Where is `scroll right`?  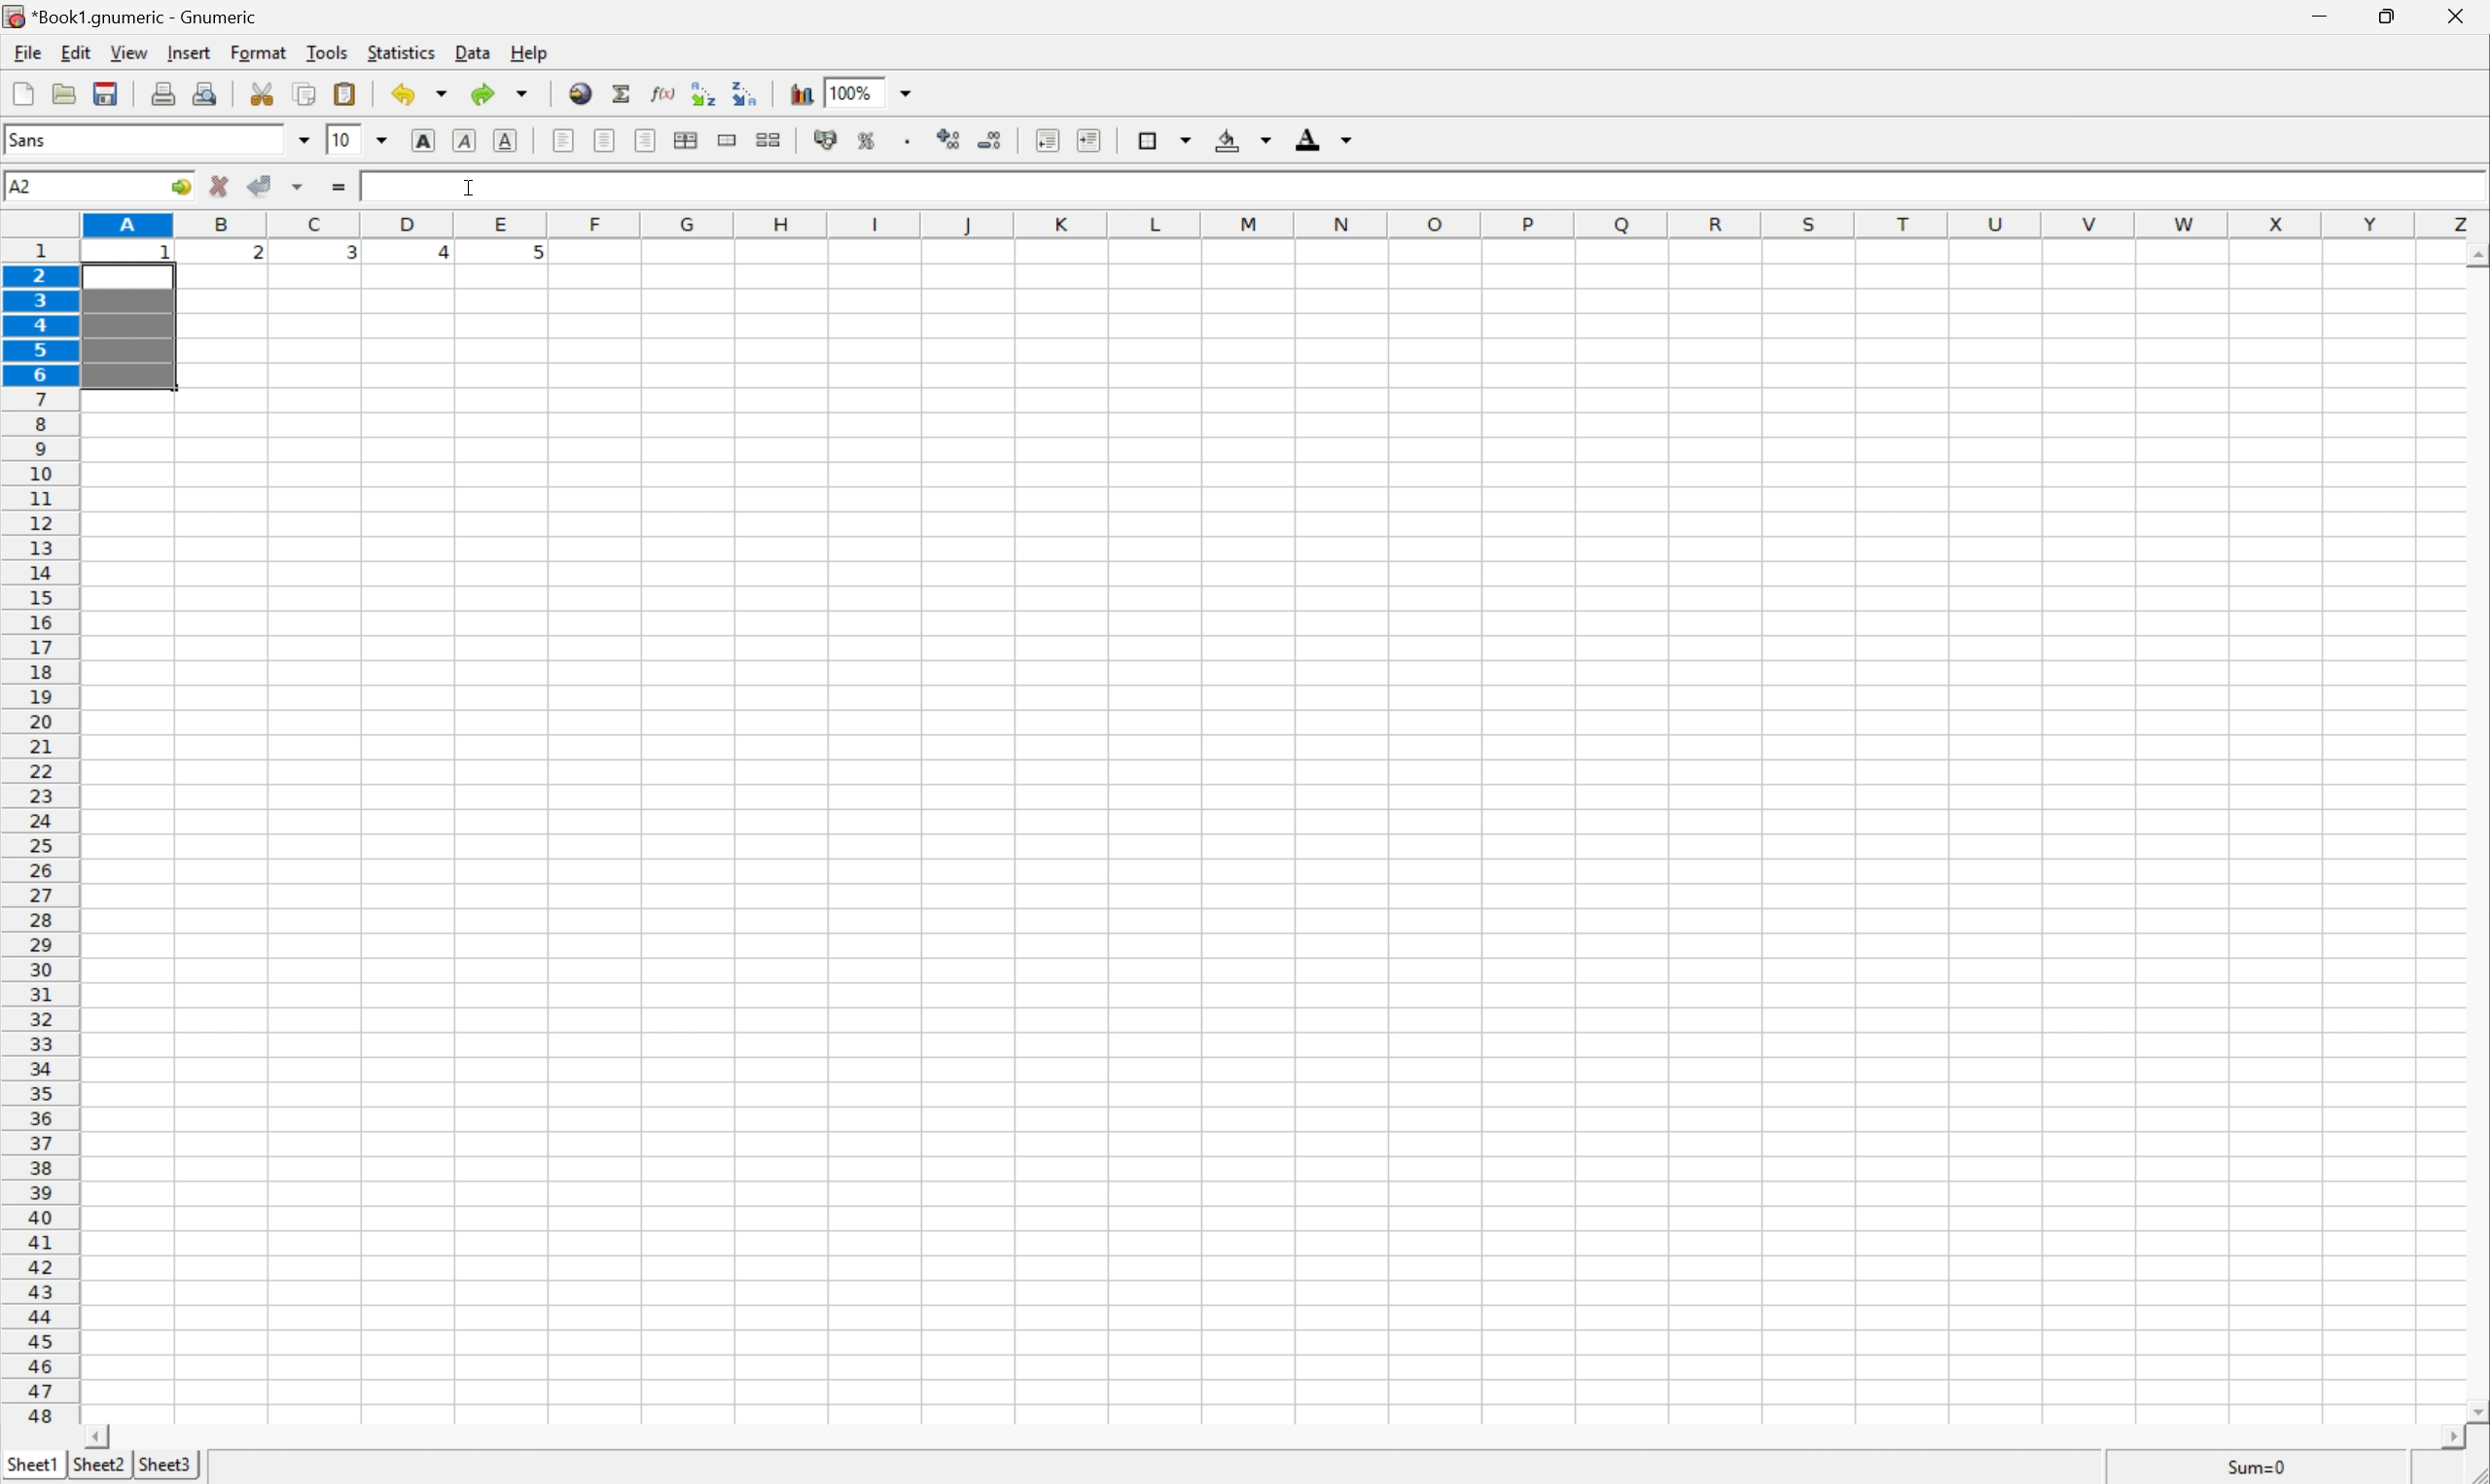
scroll right is located at coordinates (2455, 1439).